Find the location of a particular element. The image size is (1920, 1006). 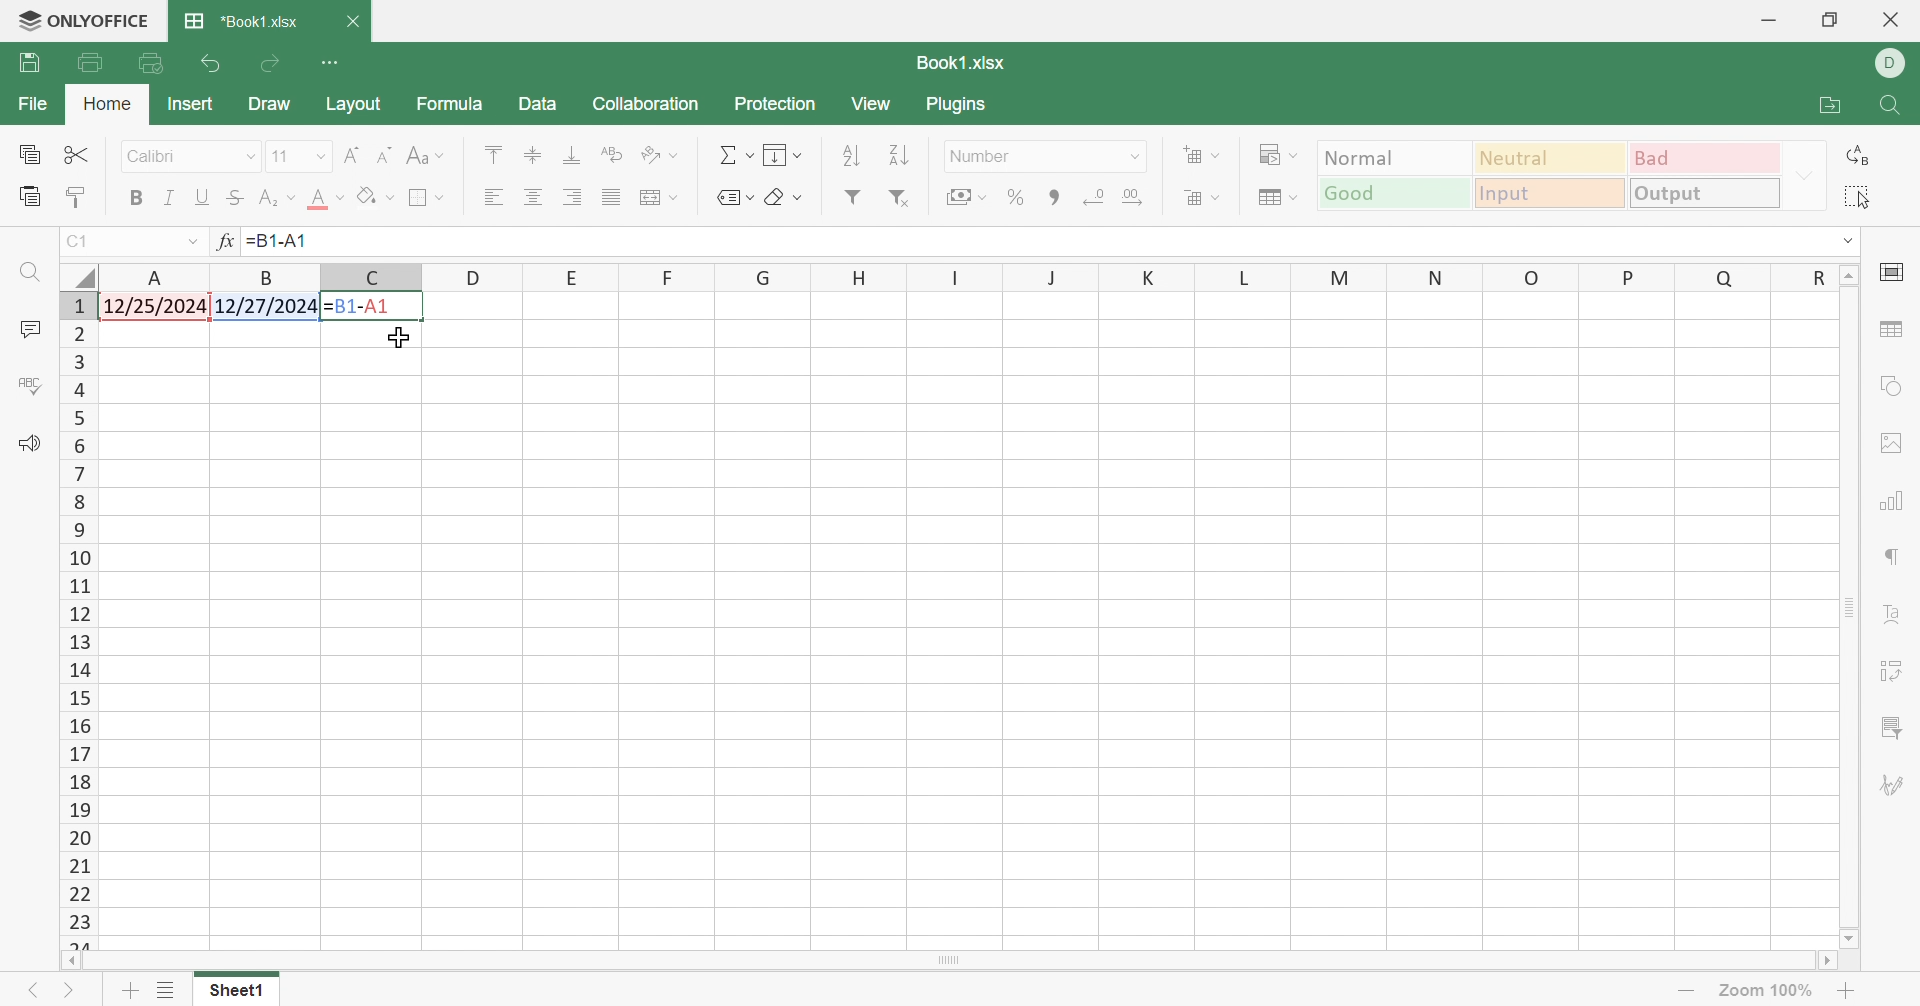

Ascending order is located at coordinates (850, 155).